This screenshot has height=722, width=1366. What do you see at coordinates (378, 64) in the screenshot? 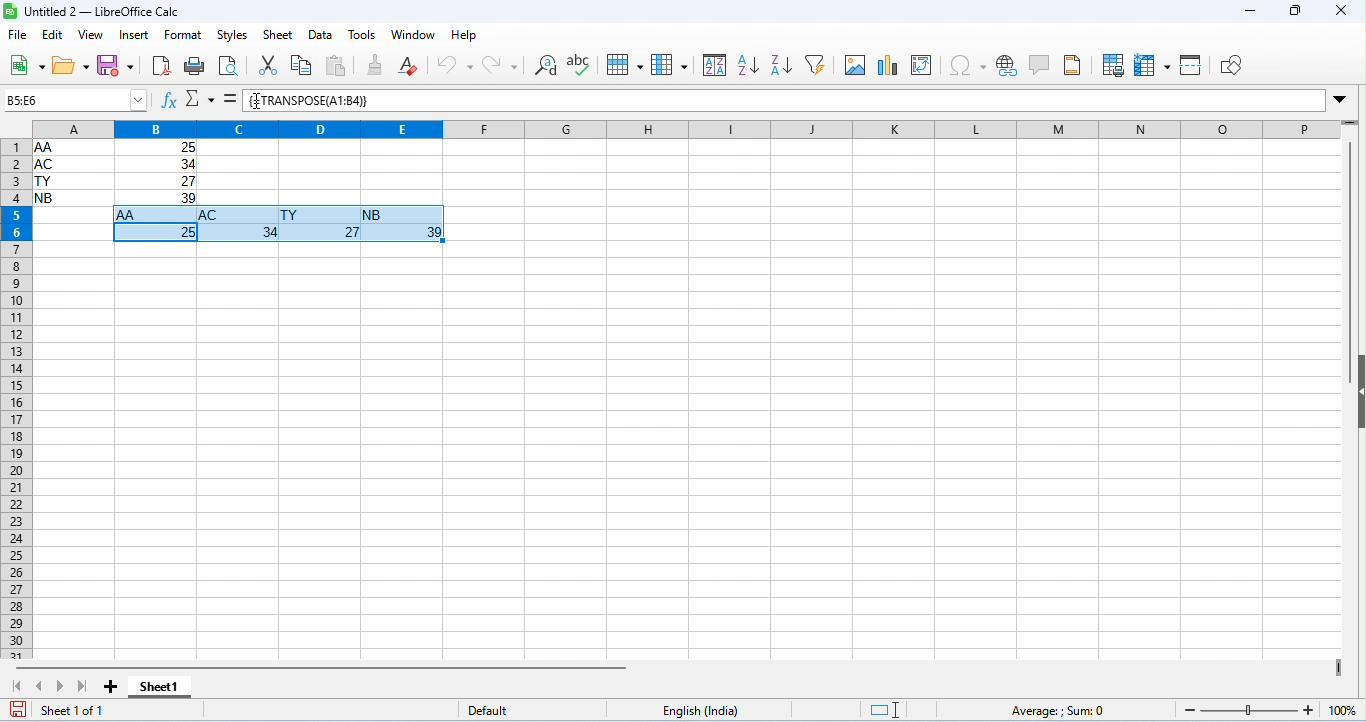
I see `clone` at bounding box center [378, 64].